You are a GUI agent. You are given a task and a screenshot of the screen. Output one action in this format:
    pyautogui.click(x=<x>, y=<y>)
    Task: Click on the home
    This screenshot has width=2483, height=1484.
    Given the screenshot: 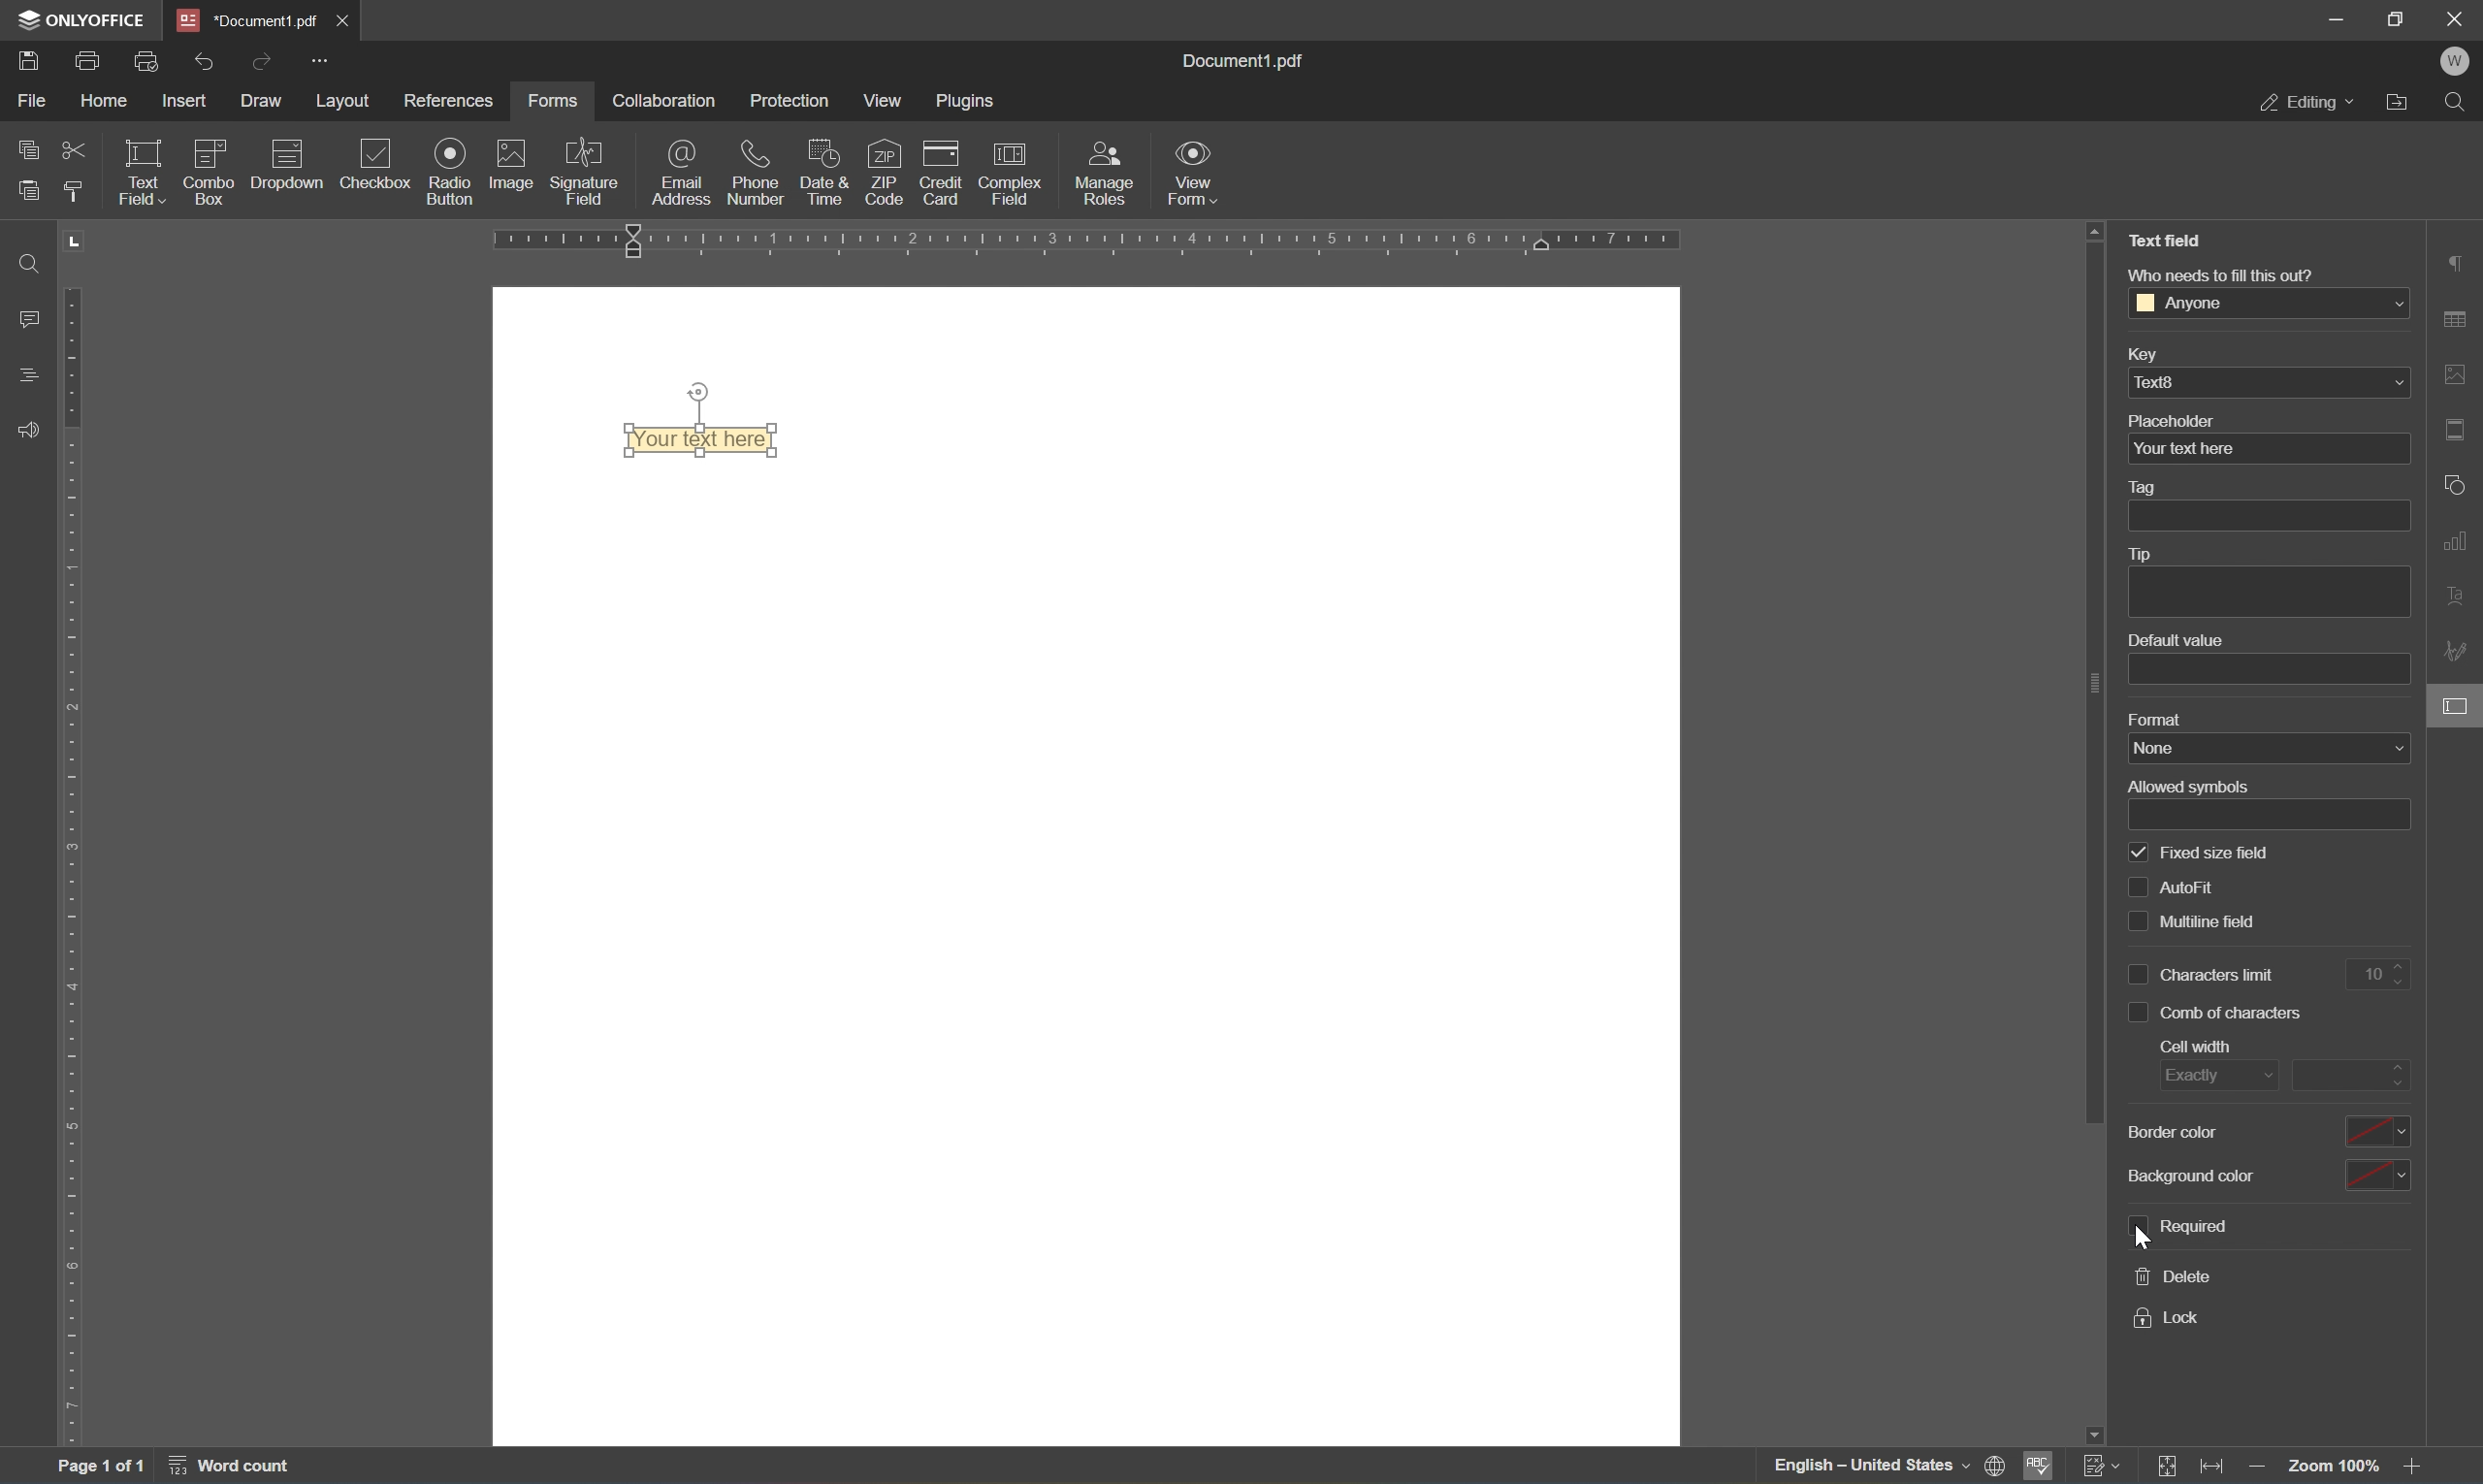 What is the action you would take?
    pyautogui.click(x=106, y=101)
    